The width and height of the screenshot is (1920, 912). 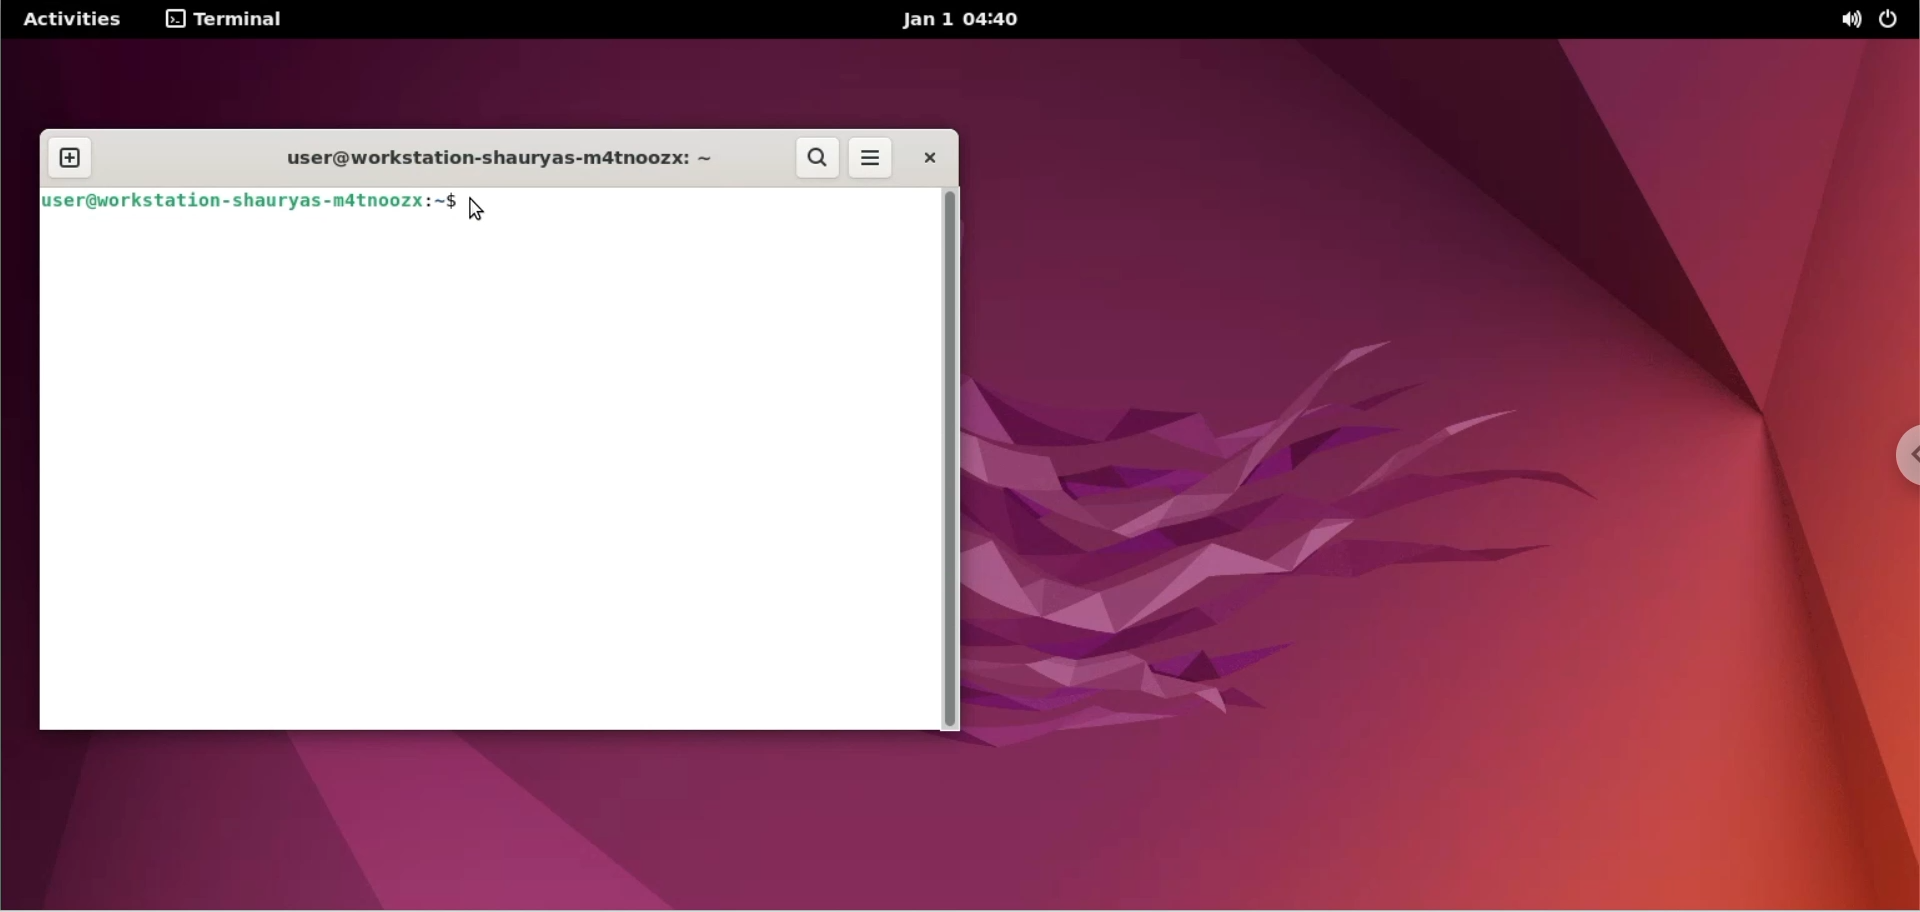 What do you see at coordinates (1849, 21) in the screenshot?
I see `sound options ` at bounding box center [1849, 21].